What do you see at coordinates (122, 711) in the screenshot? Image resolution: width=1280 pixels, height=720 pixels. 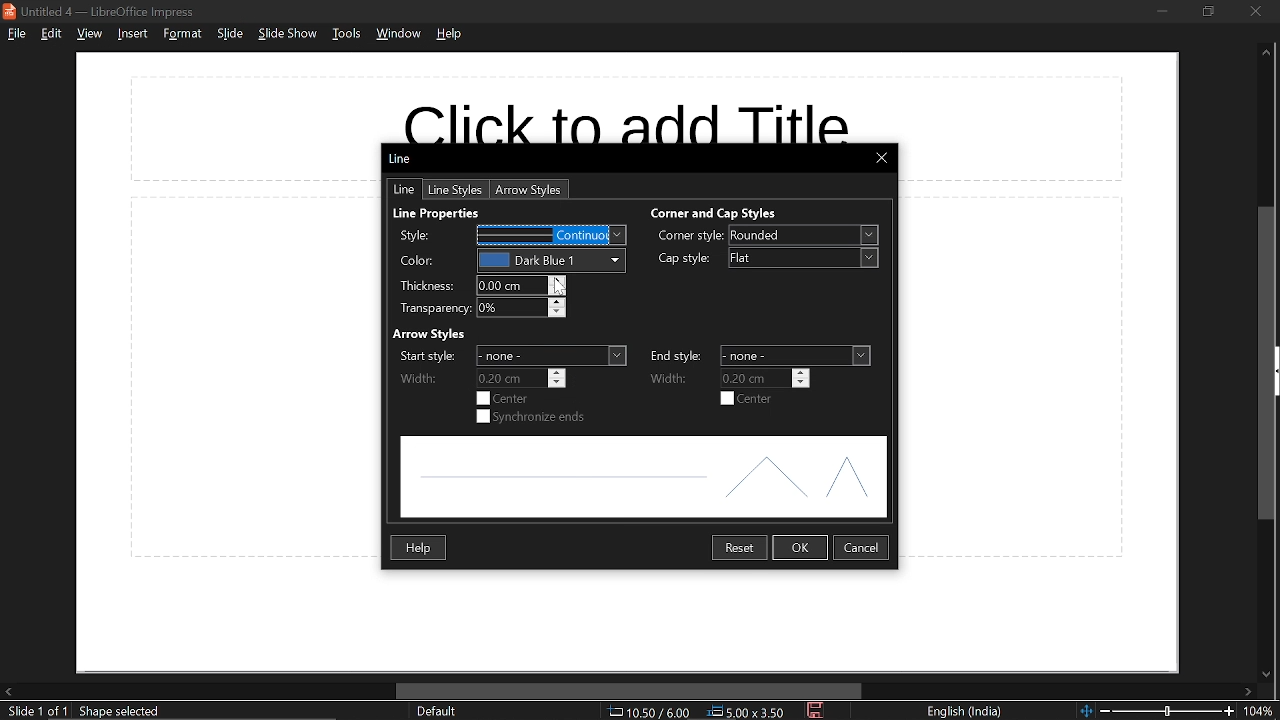 I see `shape info` at bounding box center [122, 711].